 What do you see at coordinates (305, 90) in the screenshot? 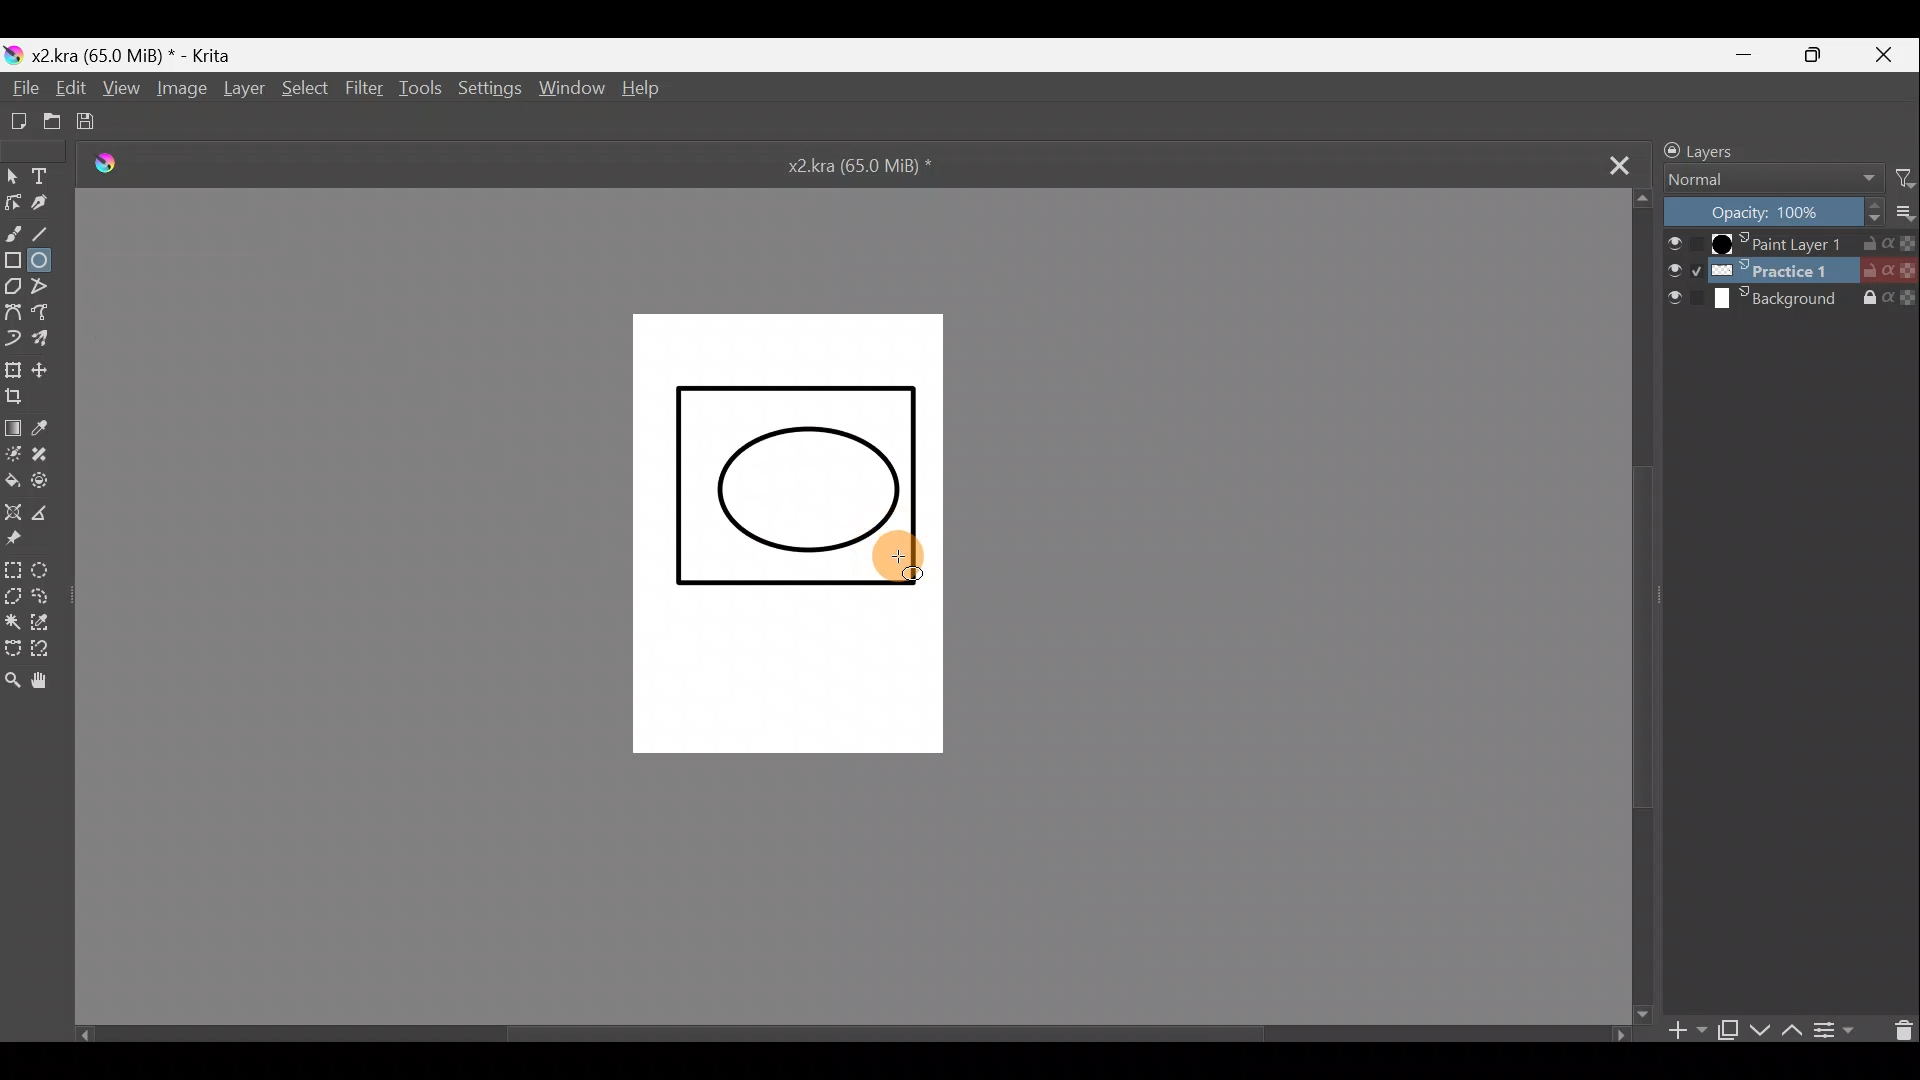
I see `Select` at bounding box center [305, 90].